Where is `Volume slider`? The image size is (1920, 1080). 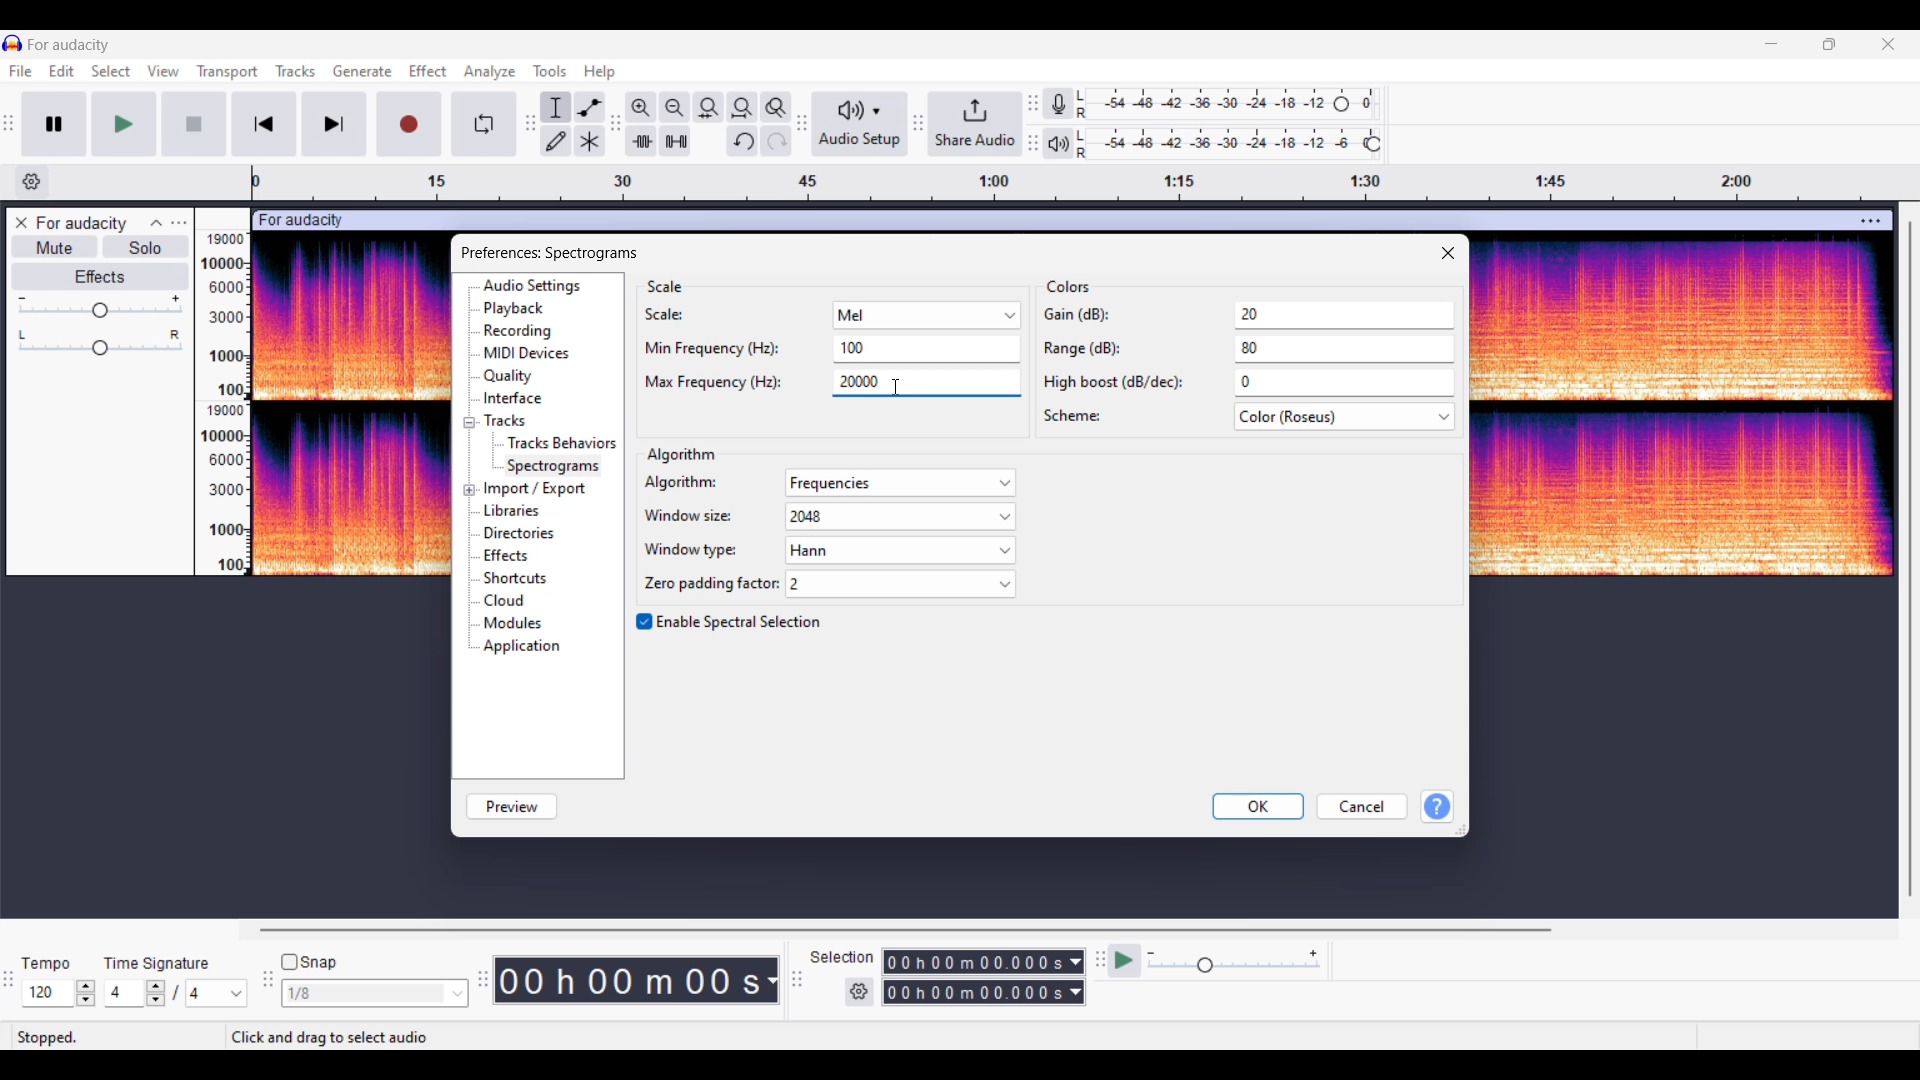
Volume slider is located at coordinates (99, 307).